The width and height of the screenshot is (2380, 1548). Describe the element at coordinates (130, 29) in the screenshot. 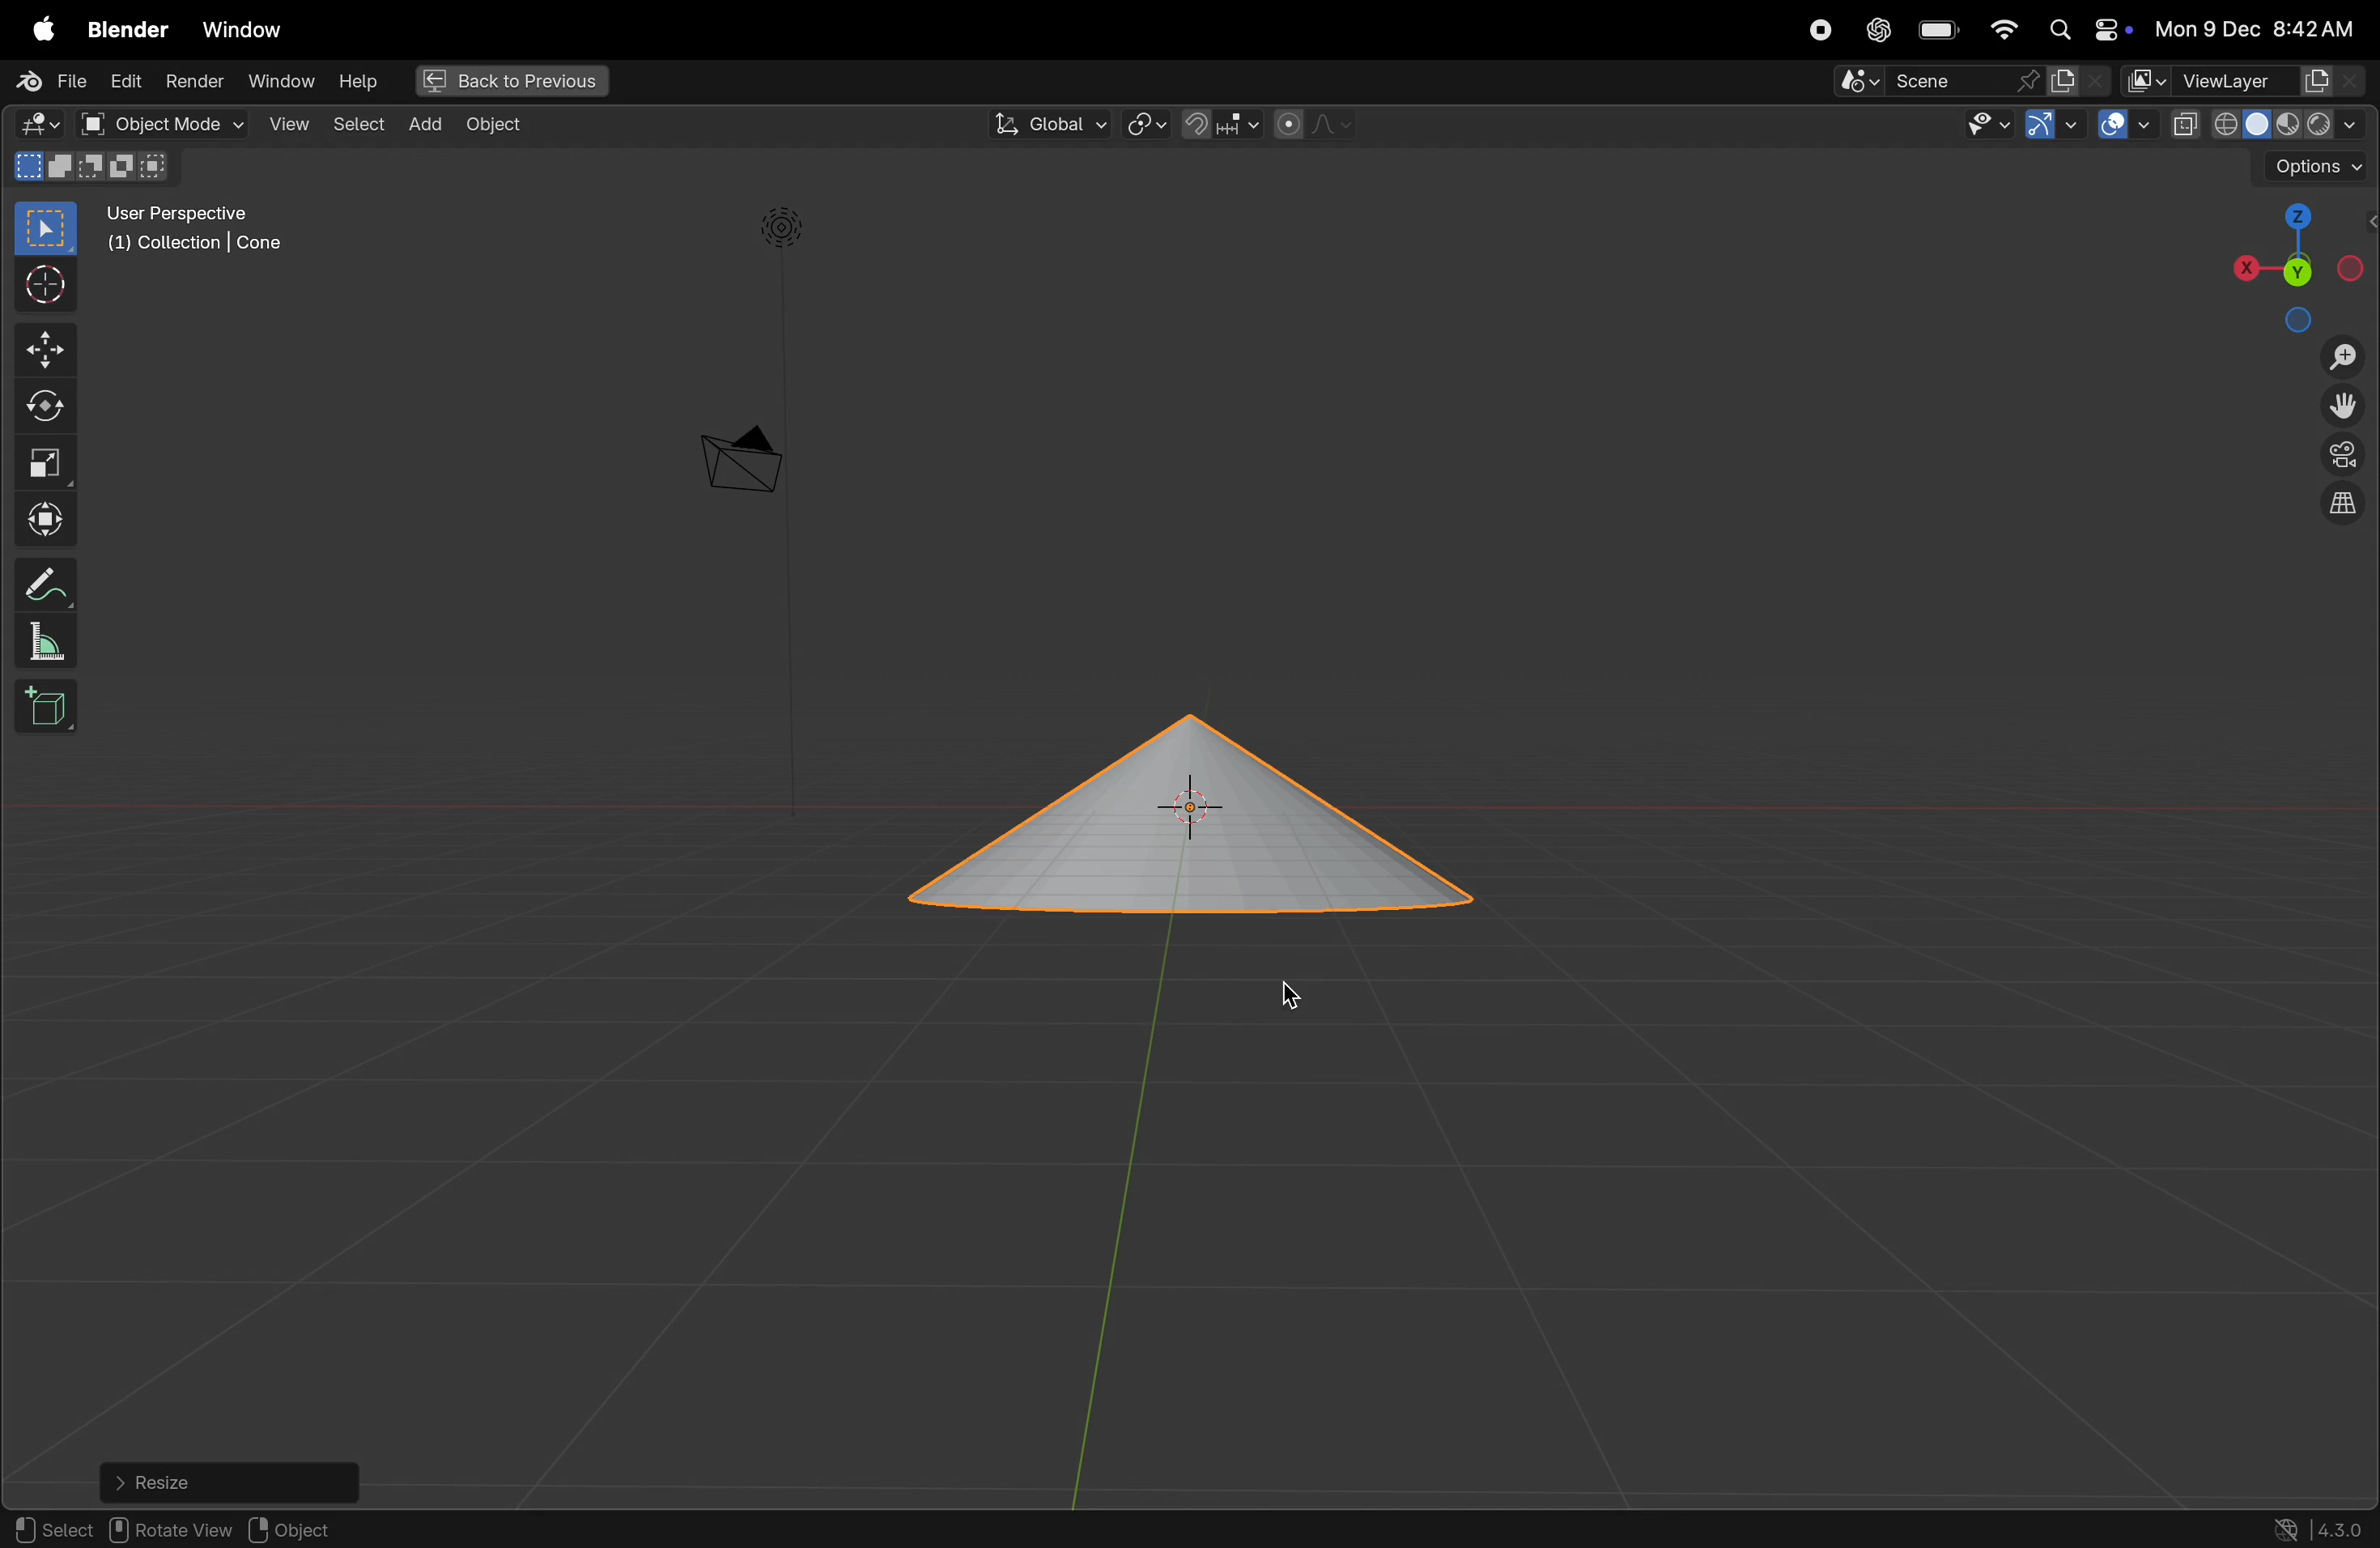

I see `Blender` at that location.